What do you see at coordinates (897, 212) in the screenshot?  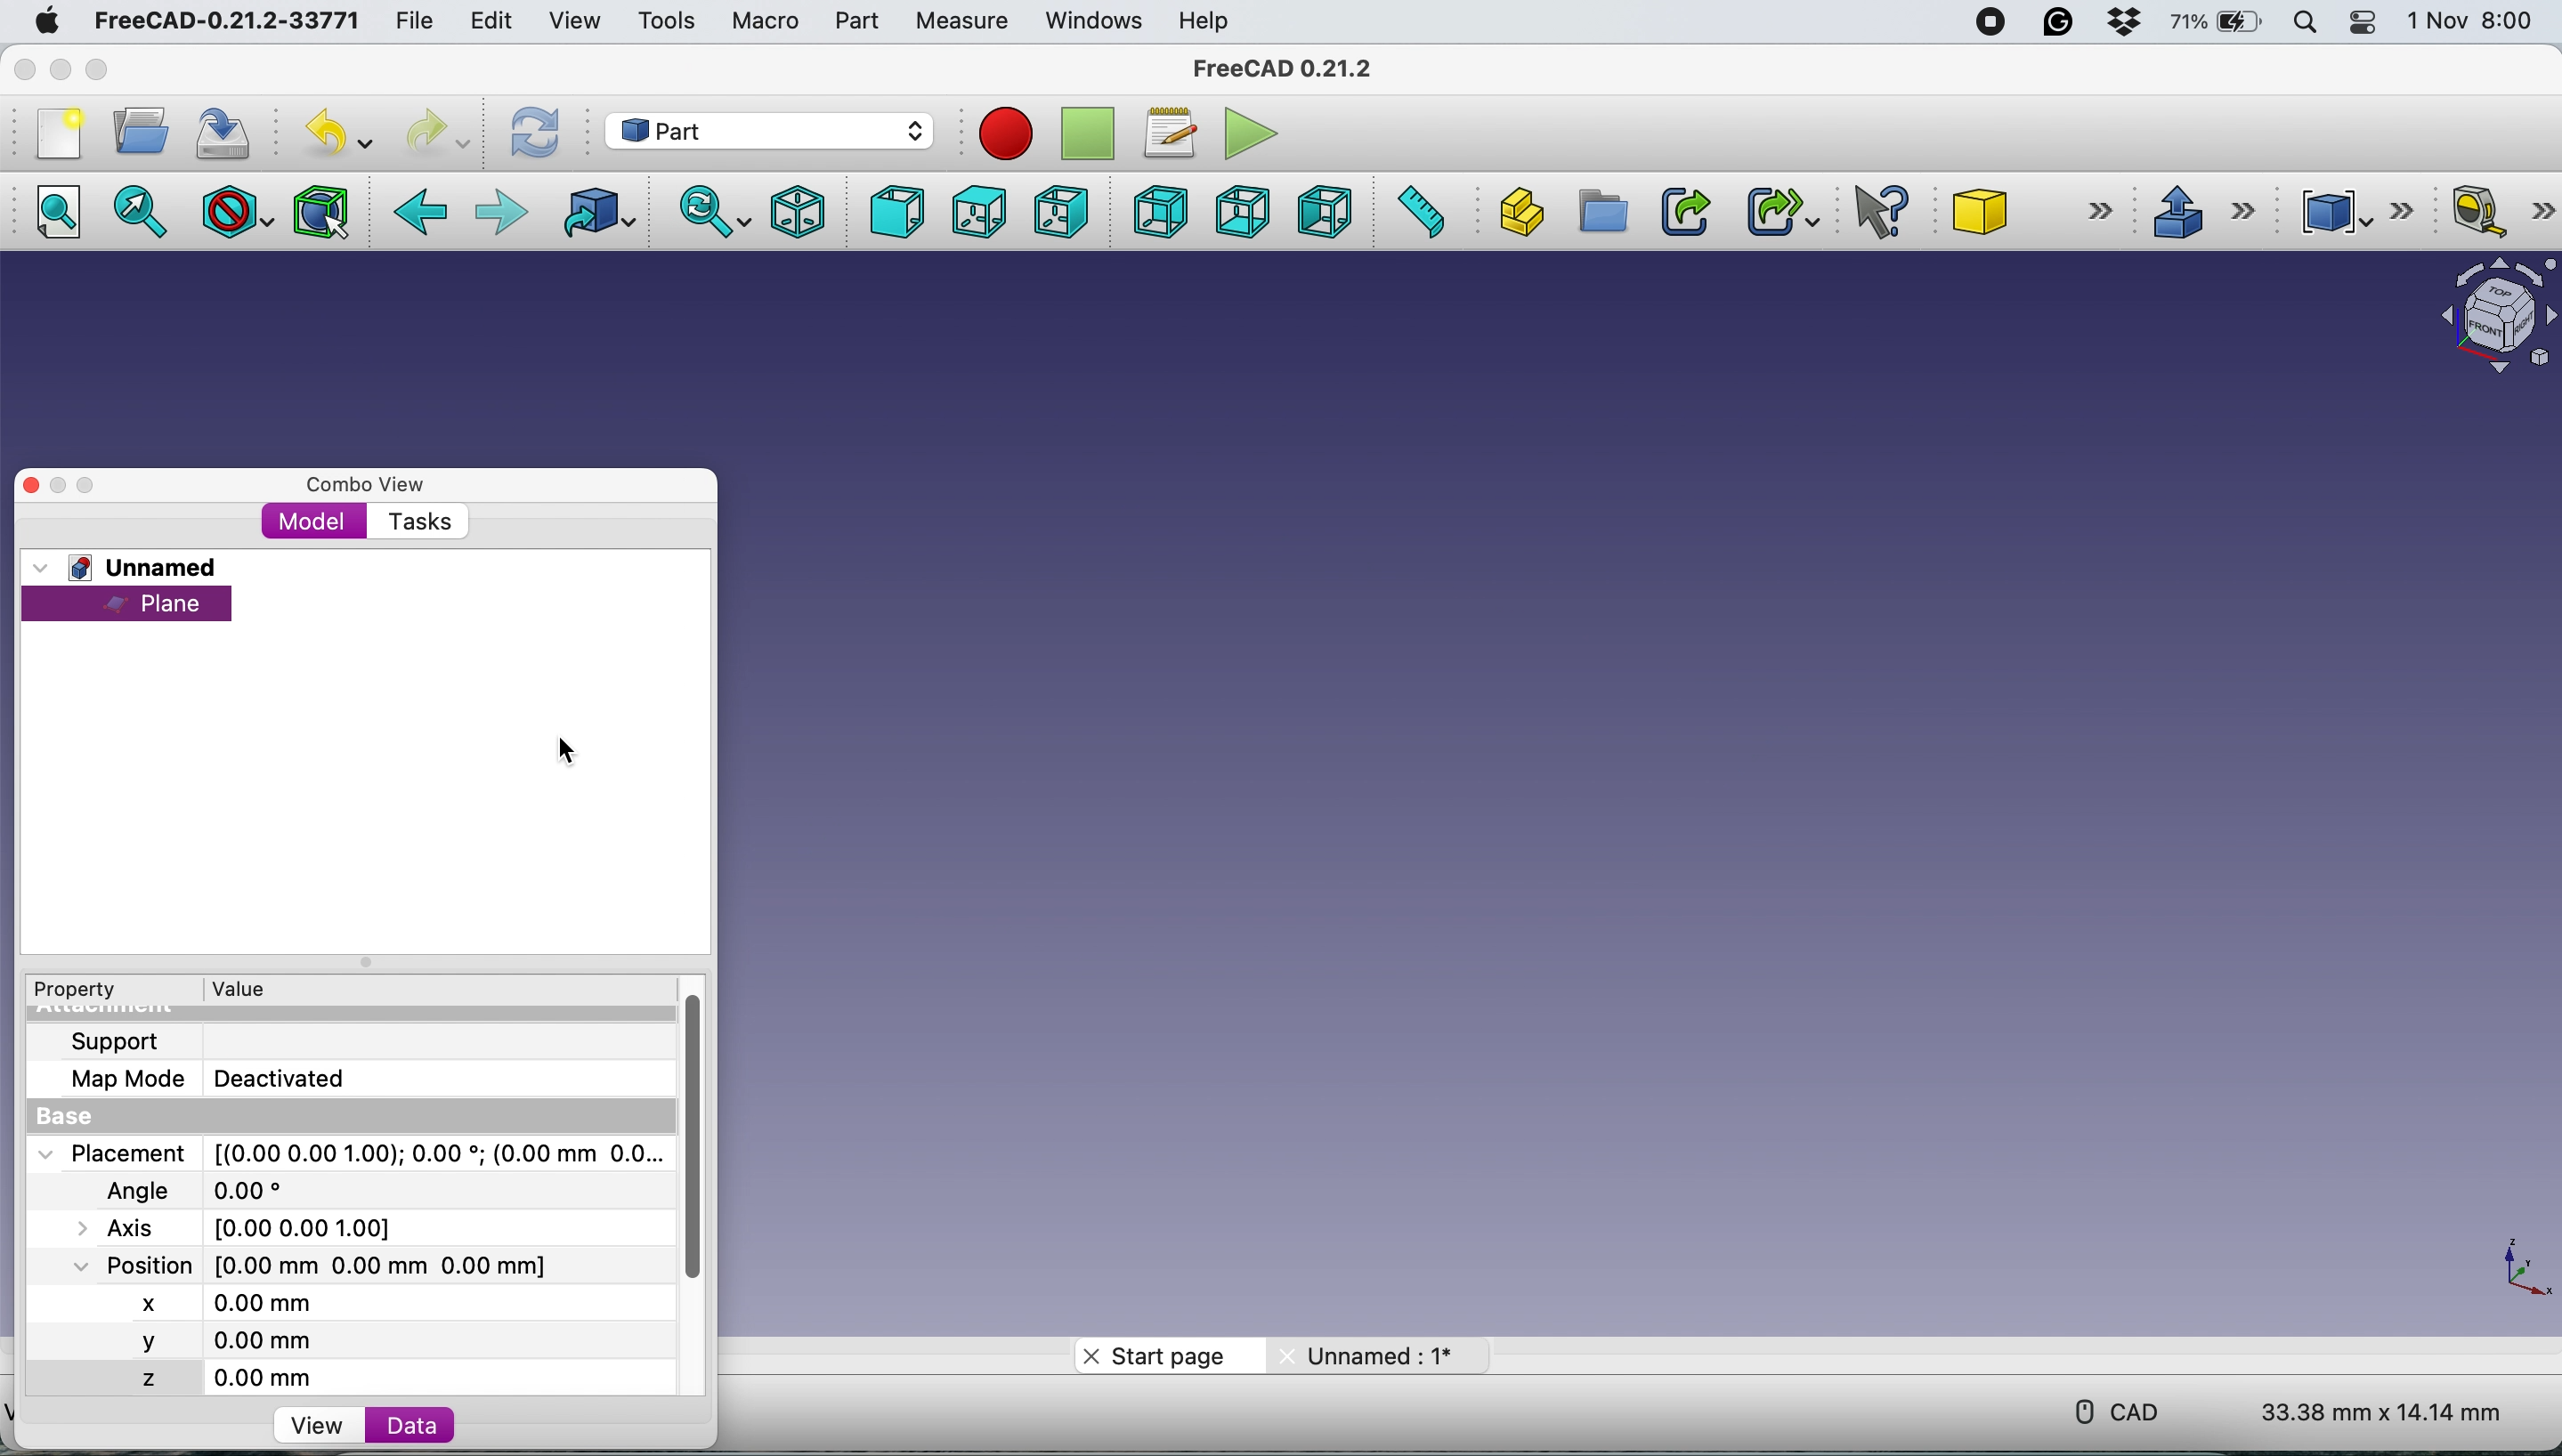 I see `front` at bounding box center [897, 212].